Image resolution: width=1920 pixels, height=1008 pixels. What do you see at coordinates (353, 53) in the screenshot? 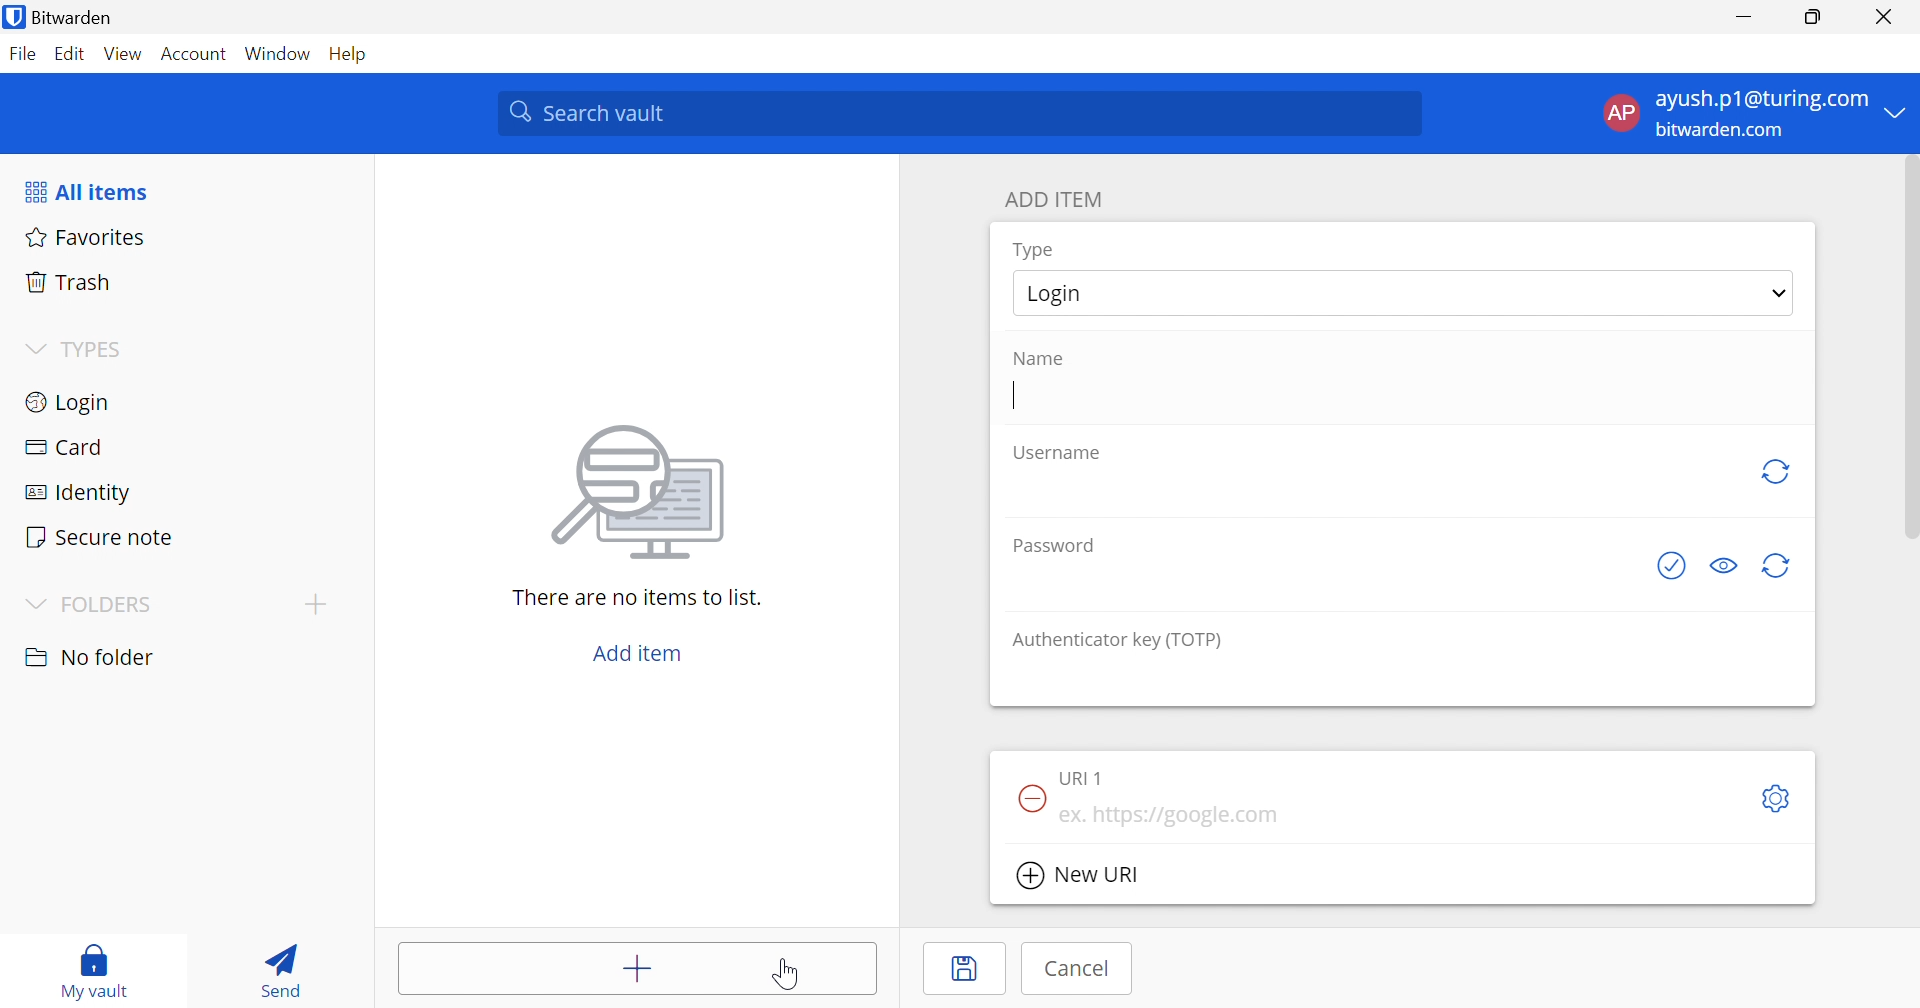
I see `Help` at bounding box center [353, 53].